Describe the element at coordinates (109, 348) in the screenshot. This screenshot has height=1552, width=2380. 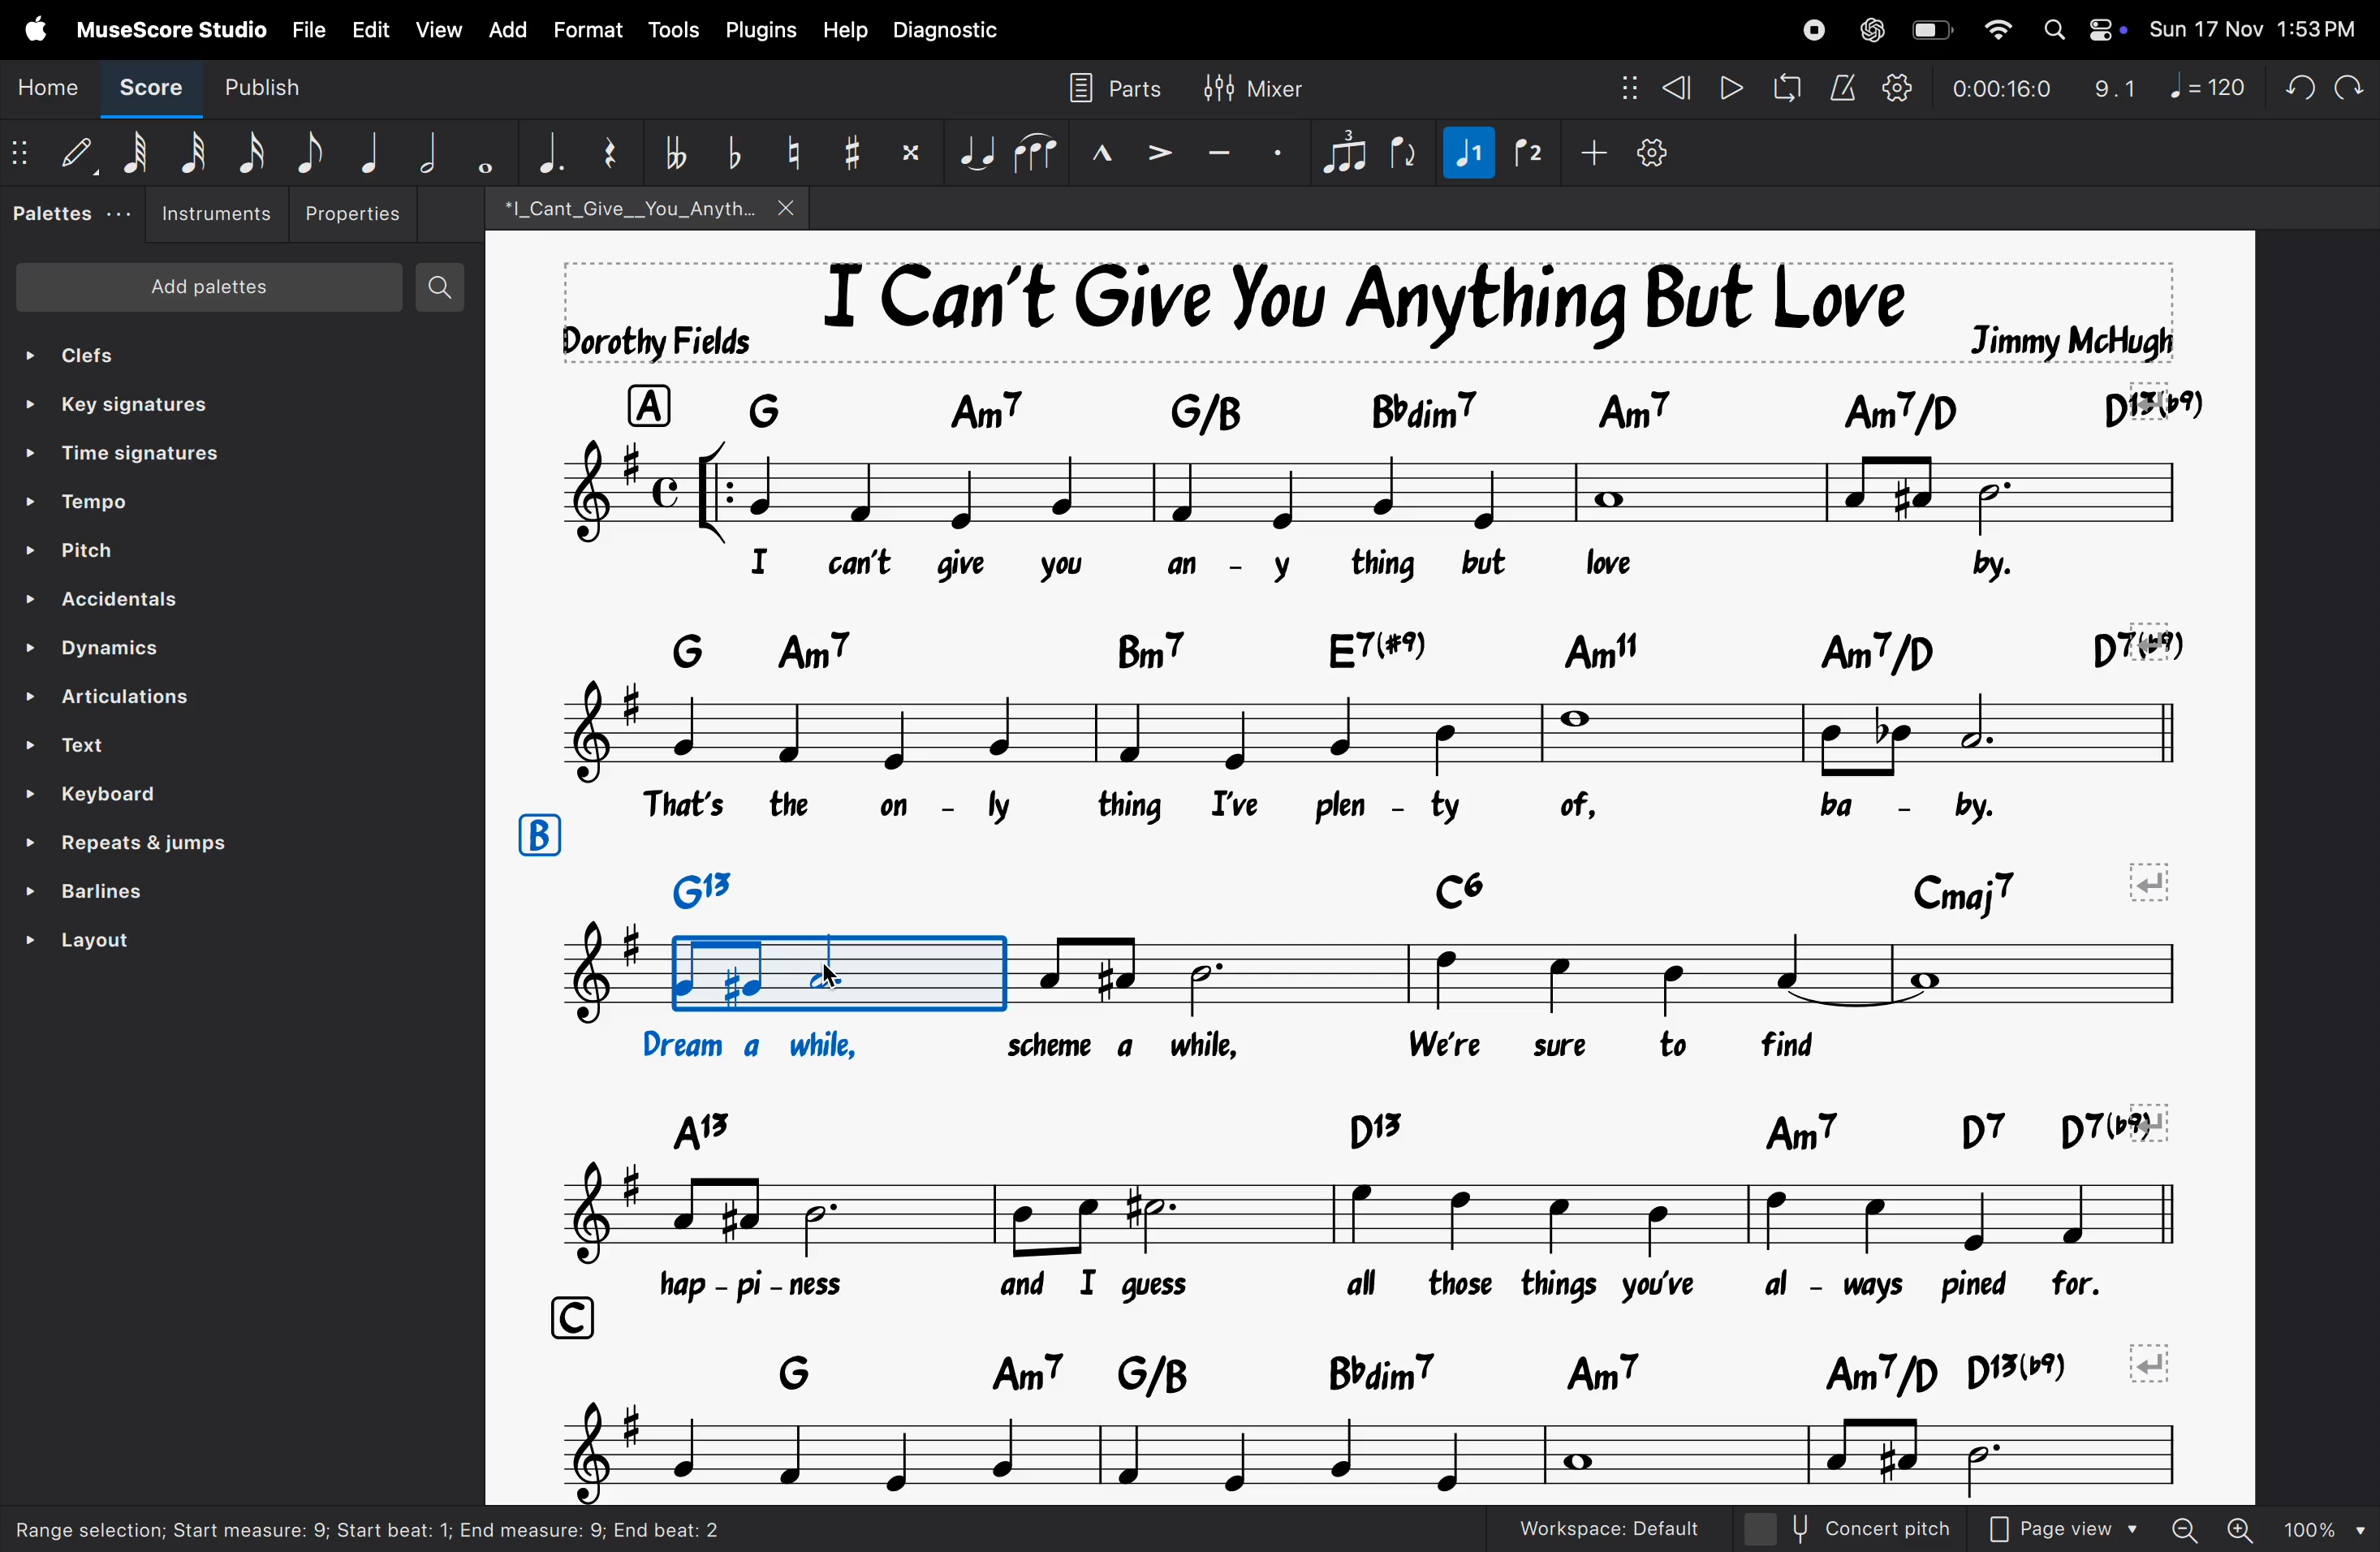
I see `clefs` at that location.